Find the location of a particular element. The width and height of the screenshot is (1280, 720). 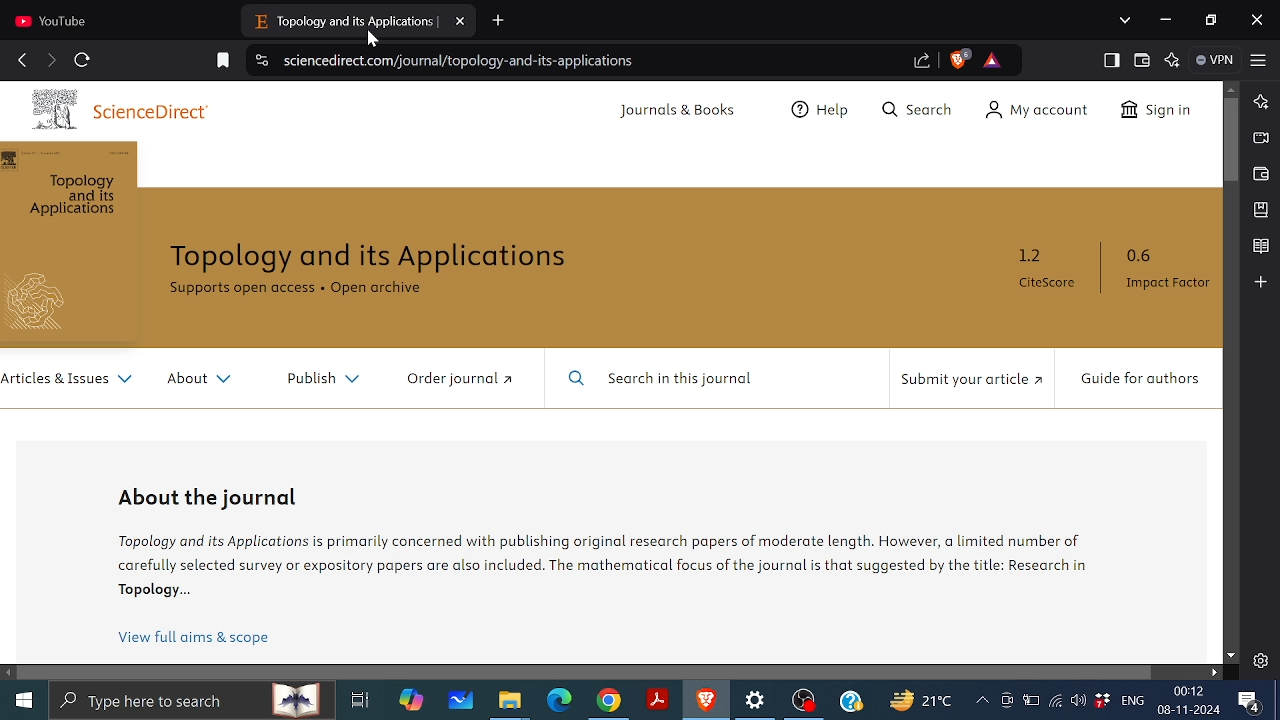

Wallet is located at coordinates (1261, 174).